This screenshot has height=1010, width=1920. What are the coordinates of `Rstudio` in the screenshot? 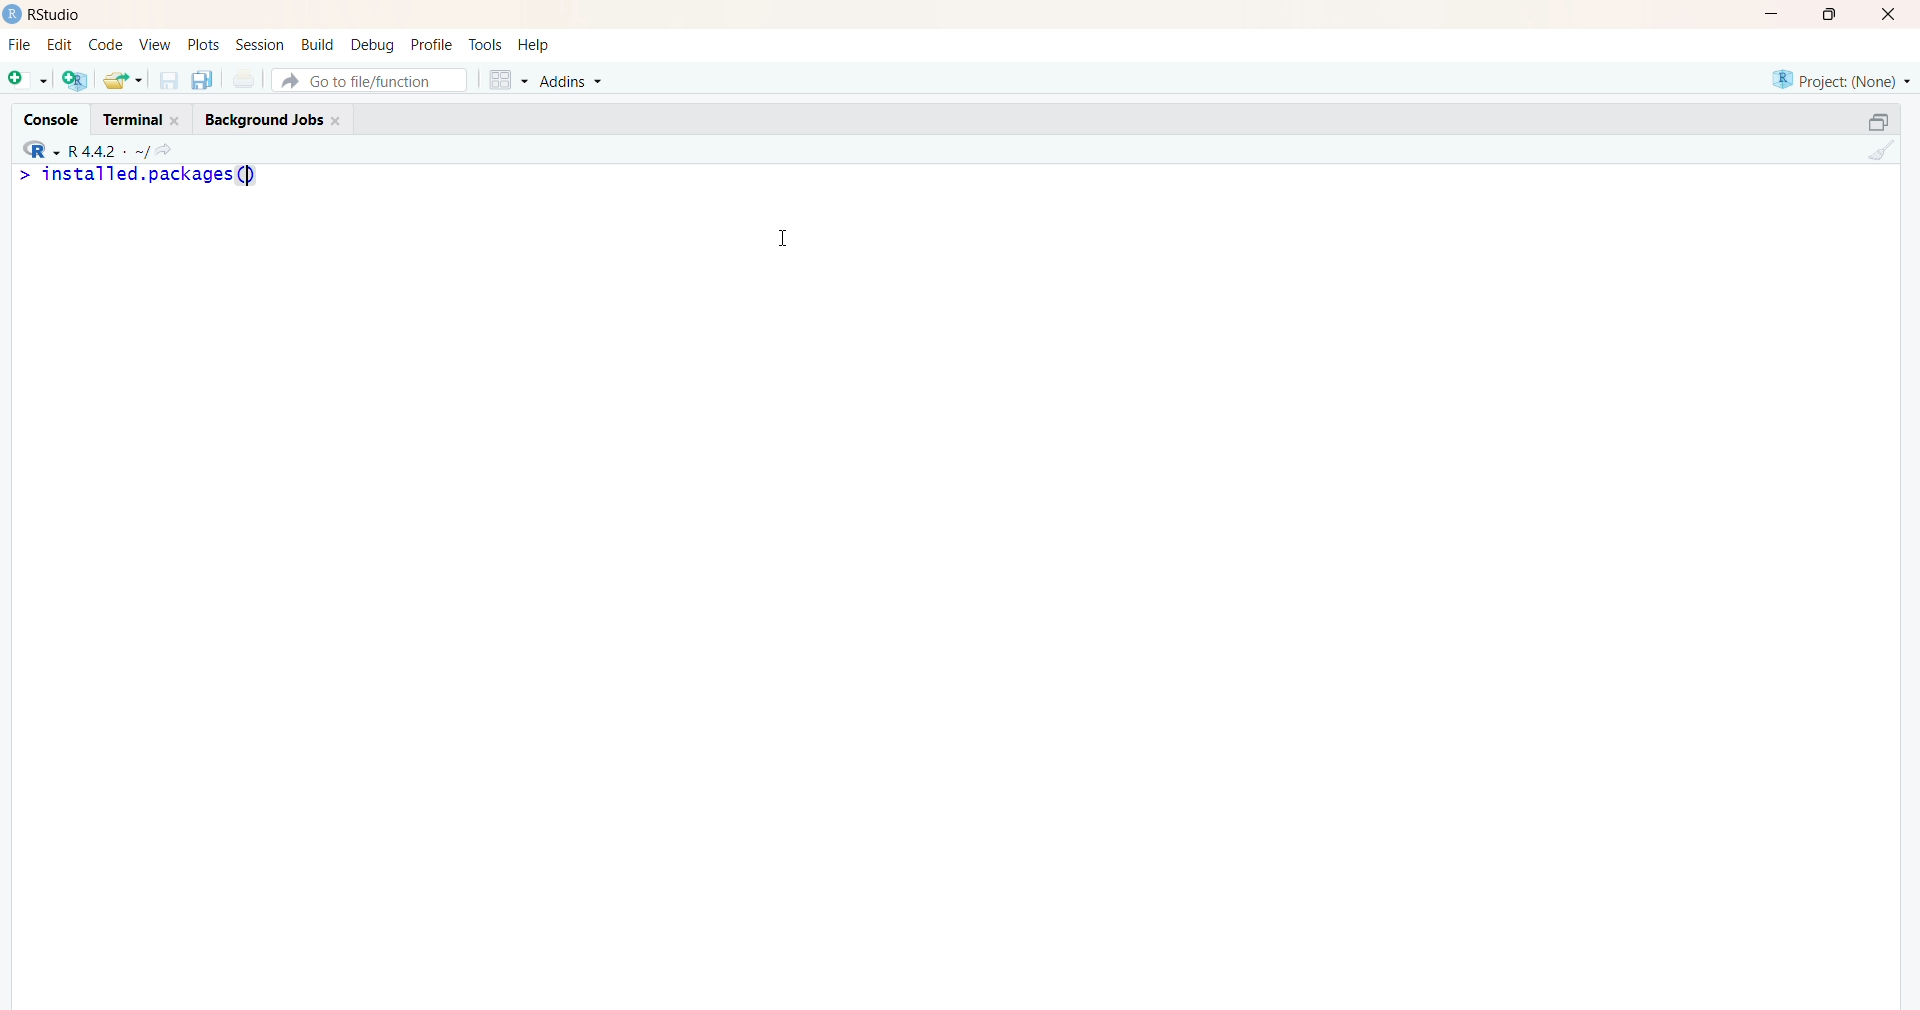 It's located at (44, 13).